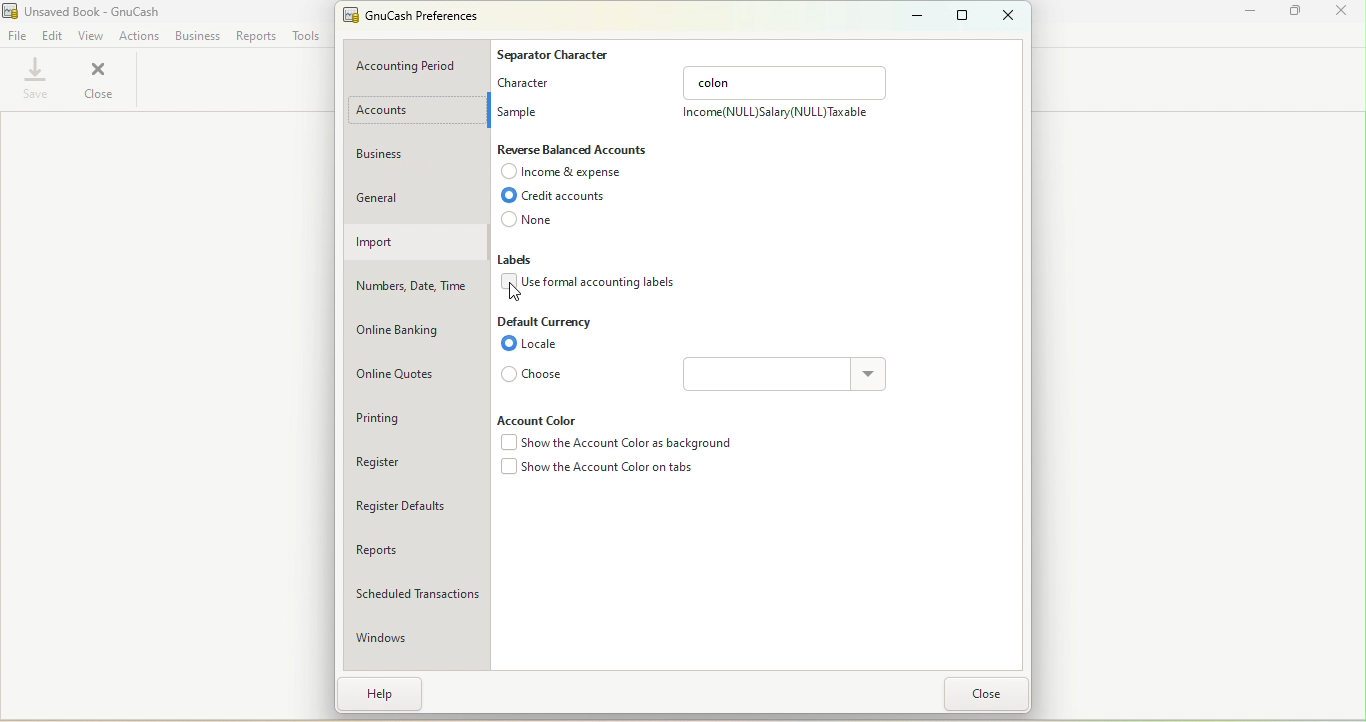 Image resolution: width=1366 pixels, height=722 pixels. I want to click on File, so click(17, 34).